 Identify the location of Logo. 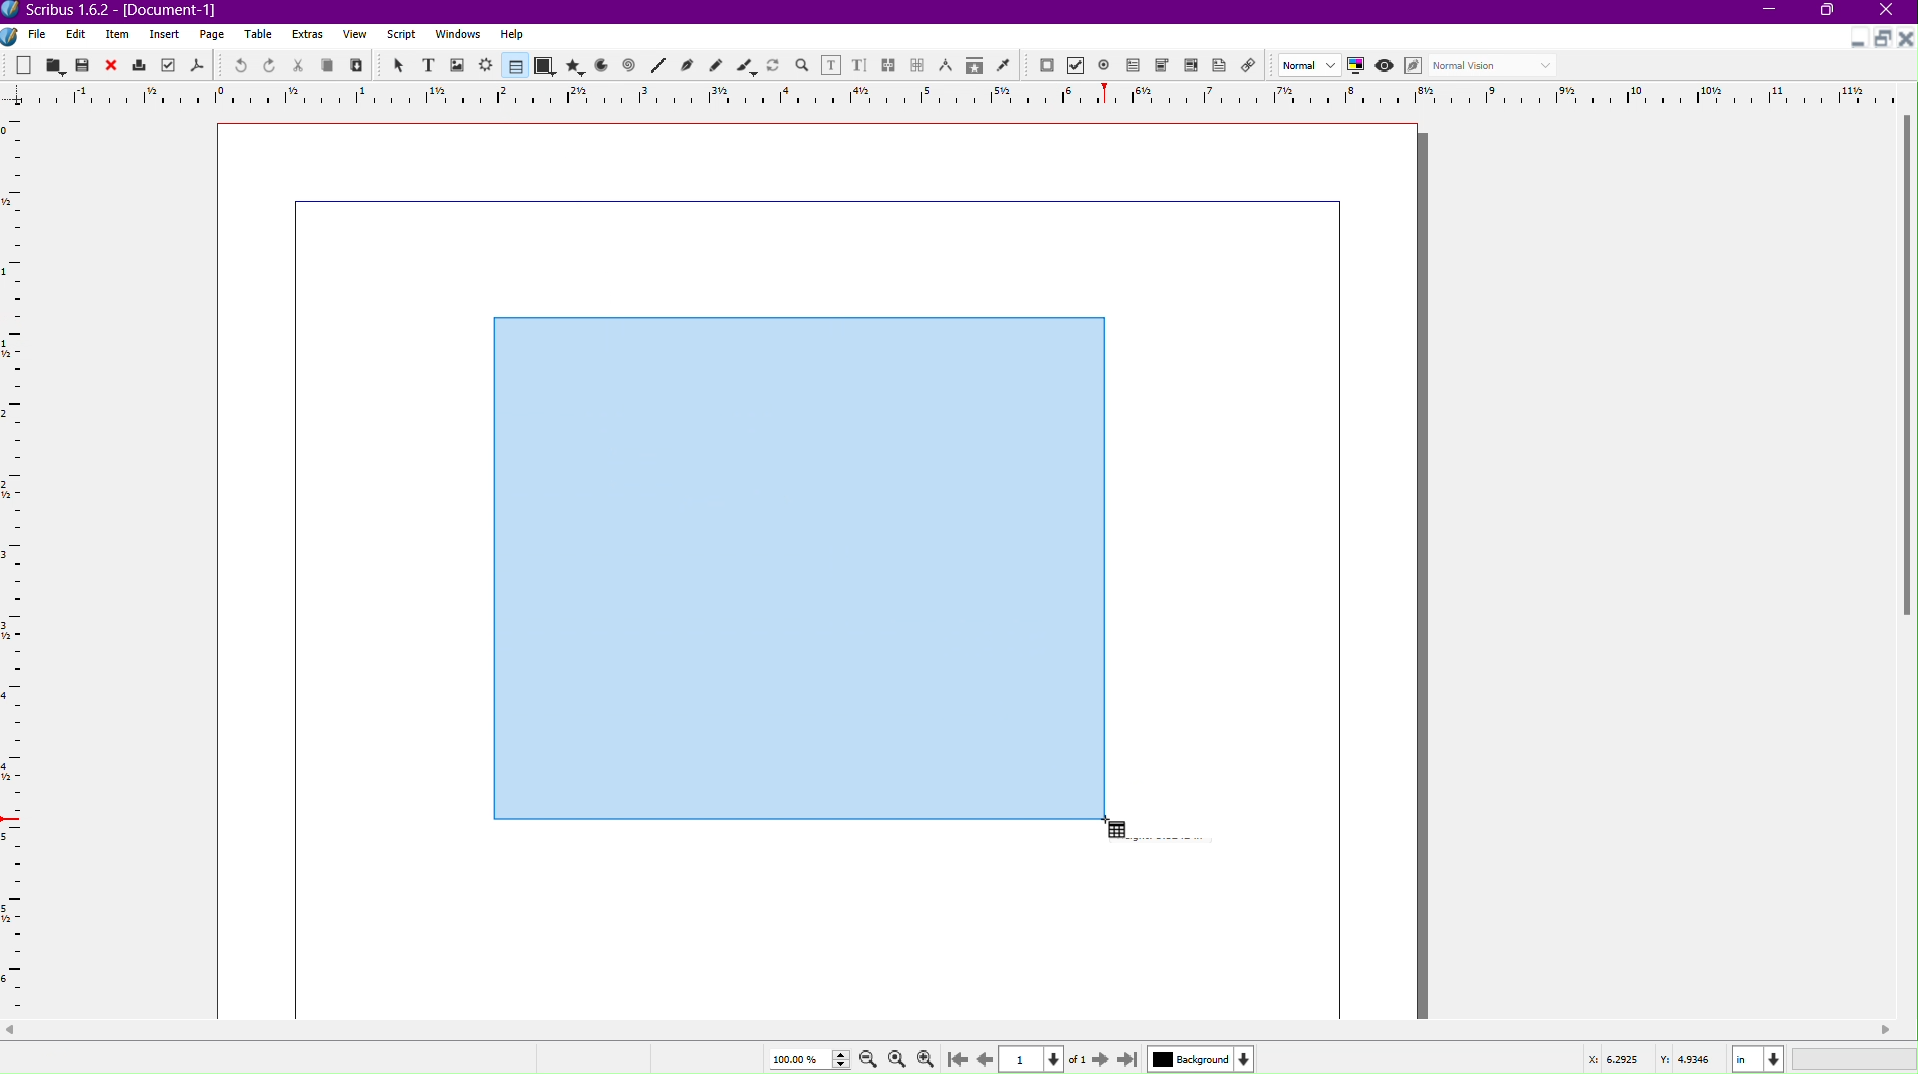
(12, 35).